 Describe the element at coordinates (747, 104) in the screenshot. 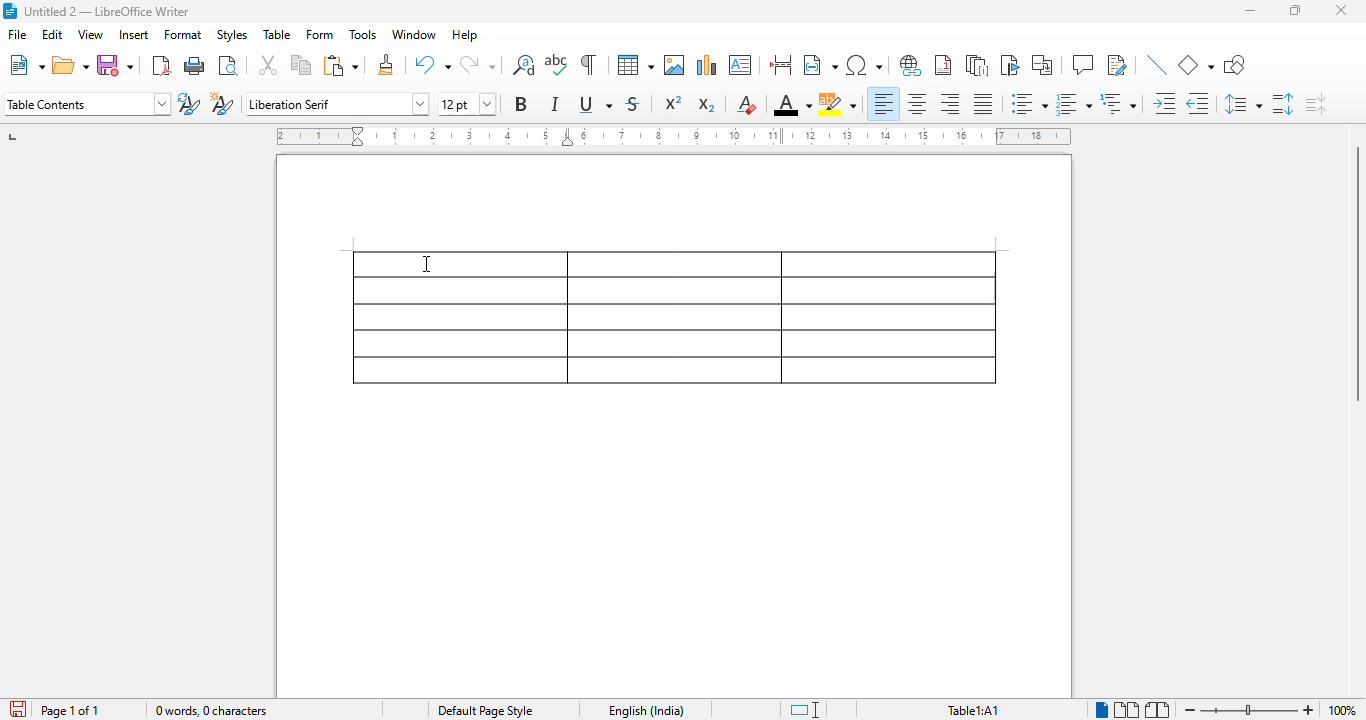

I see `clear direct formatting` at that location.